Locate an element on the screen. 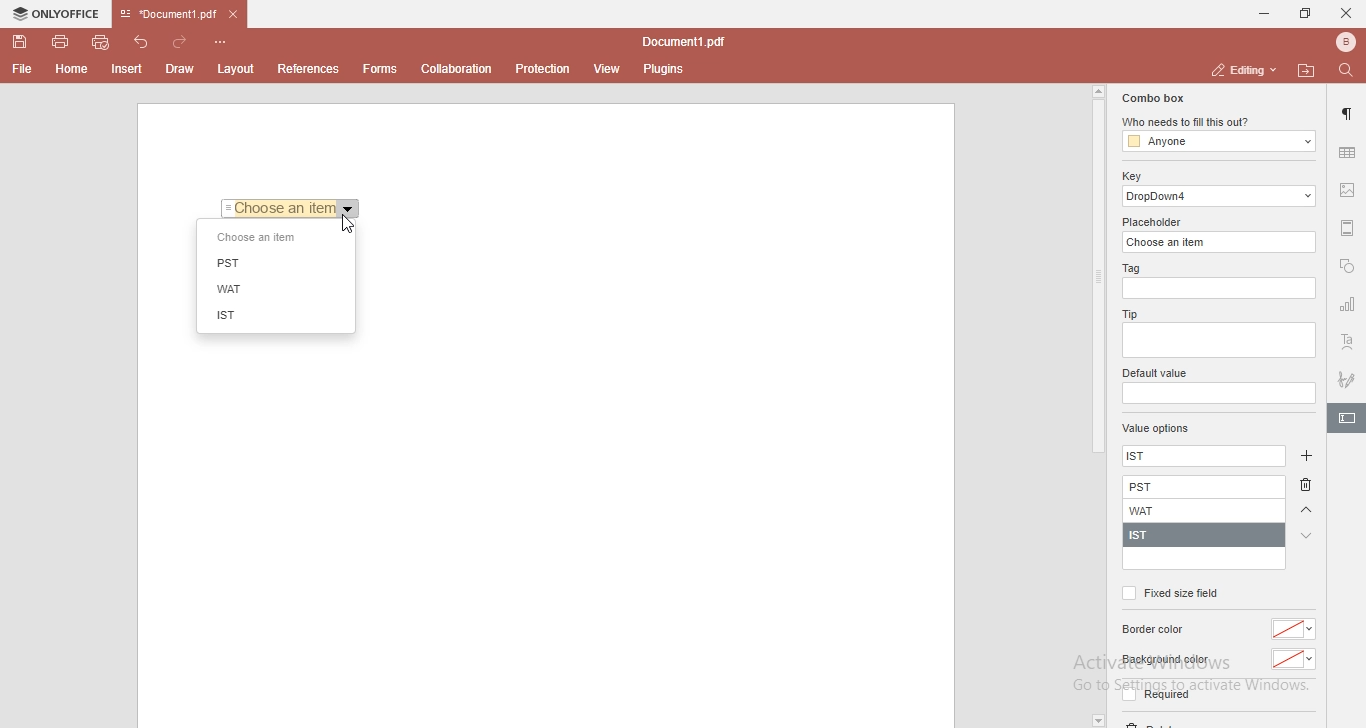 The image size is (1366, 728). PST added is located at coordinates (1208, 488).